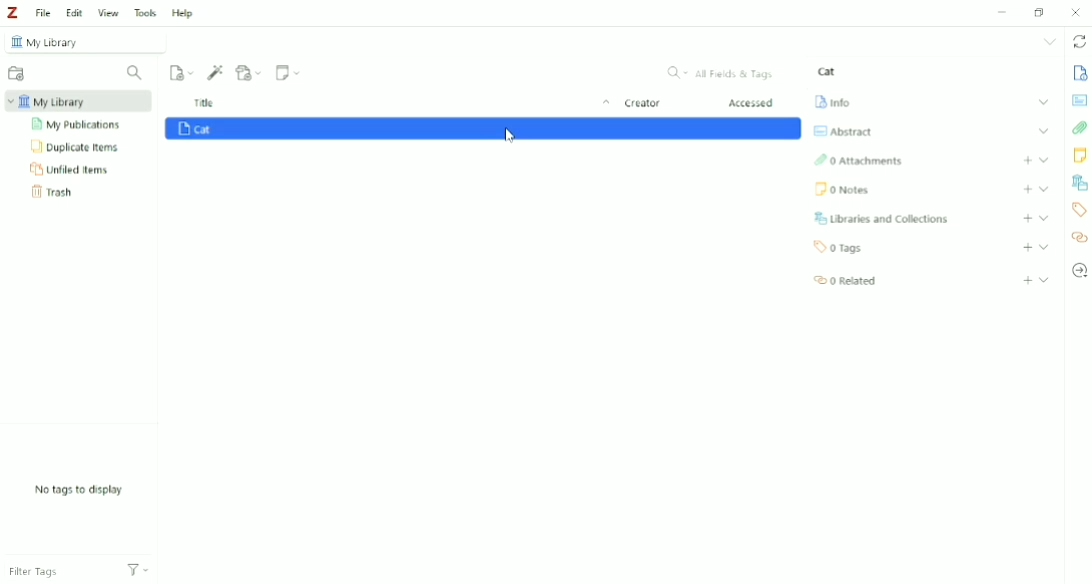  What do you see at coordinates (827, 71) in the screenshot?
I see `Cat` at bounding box center [827, 71].